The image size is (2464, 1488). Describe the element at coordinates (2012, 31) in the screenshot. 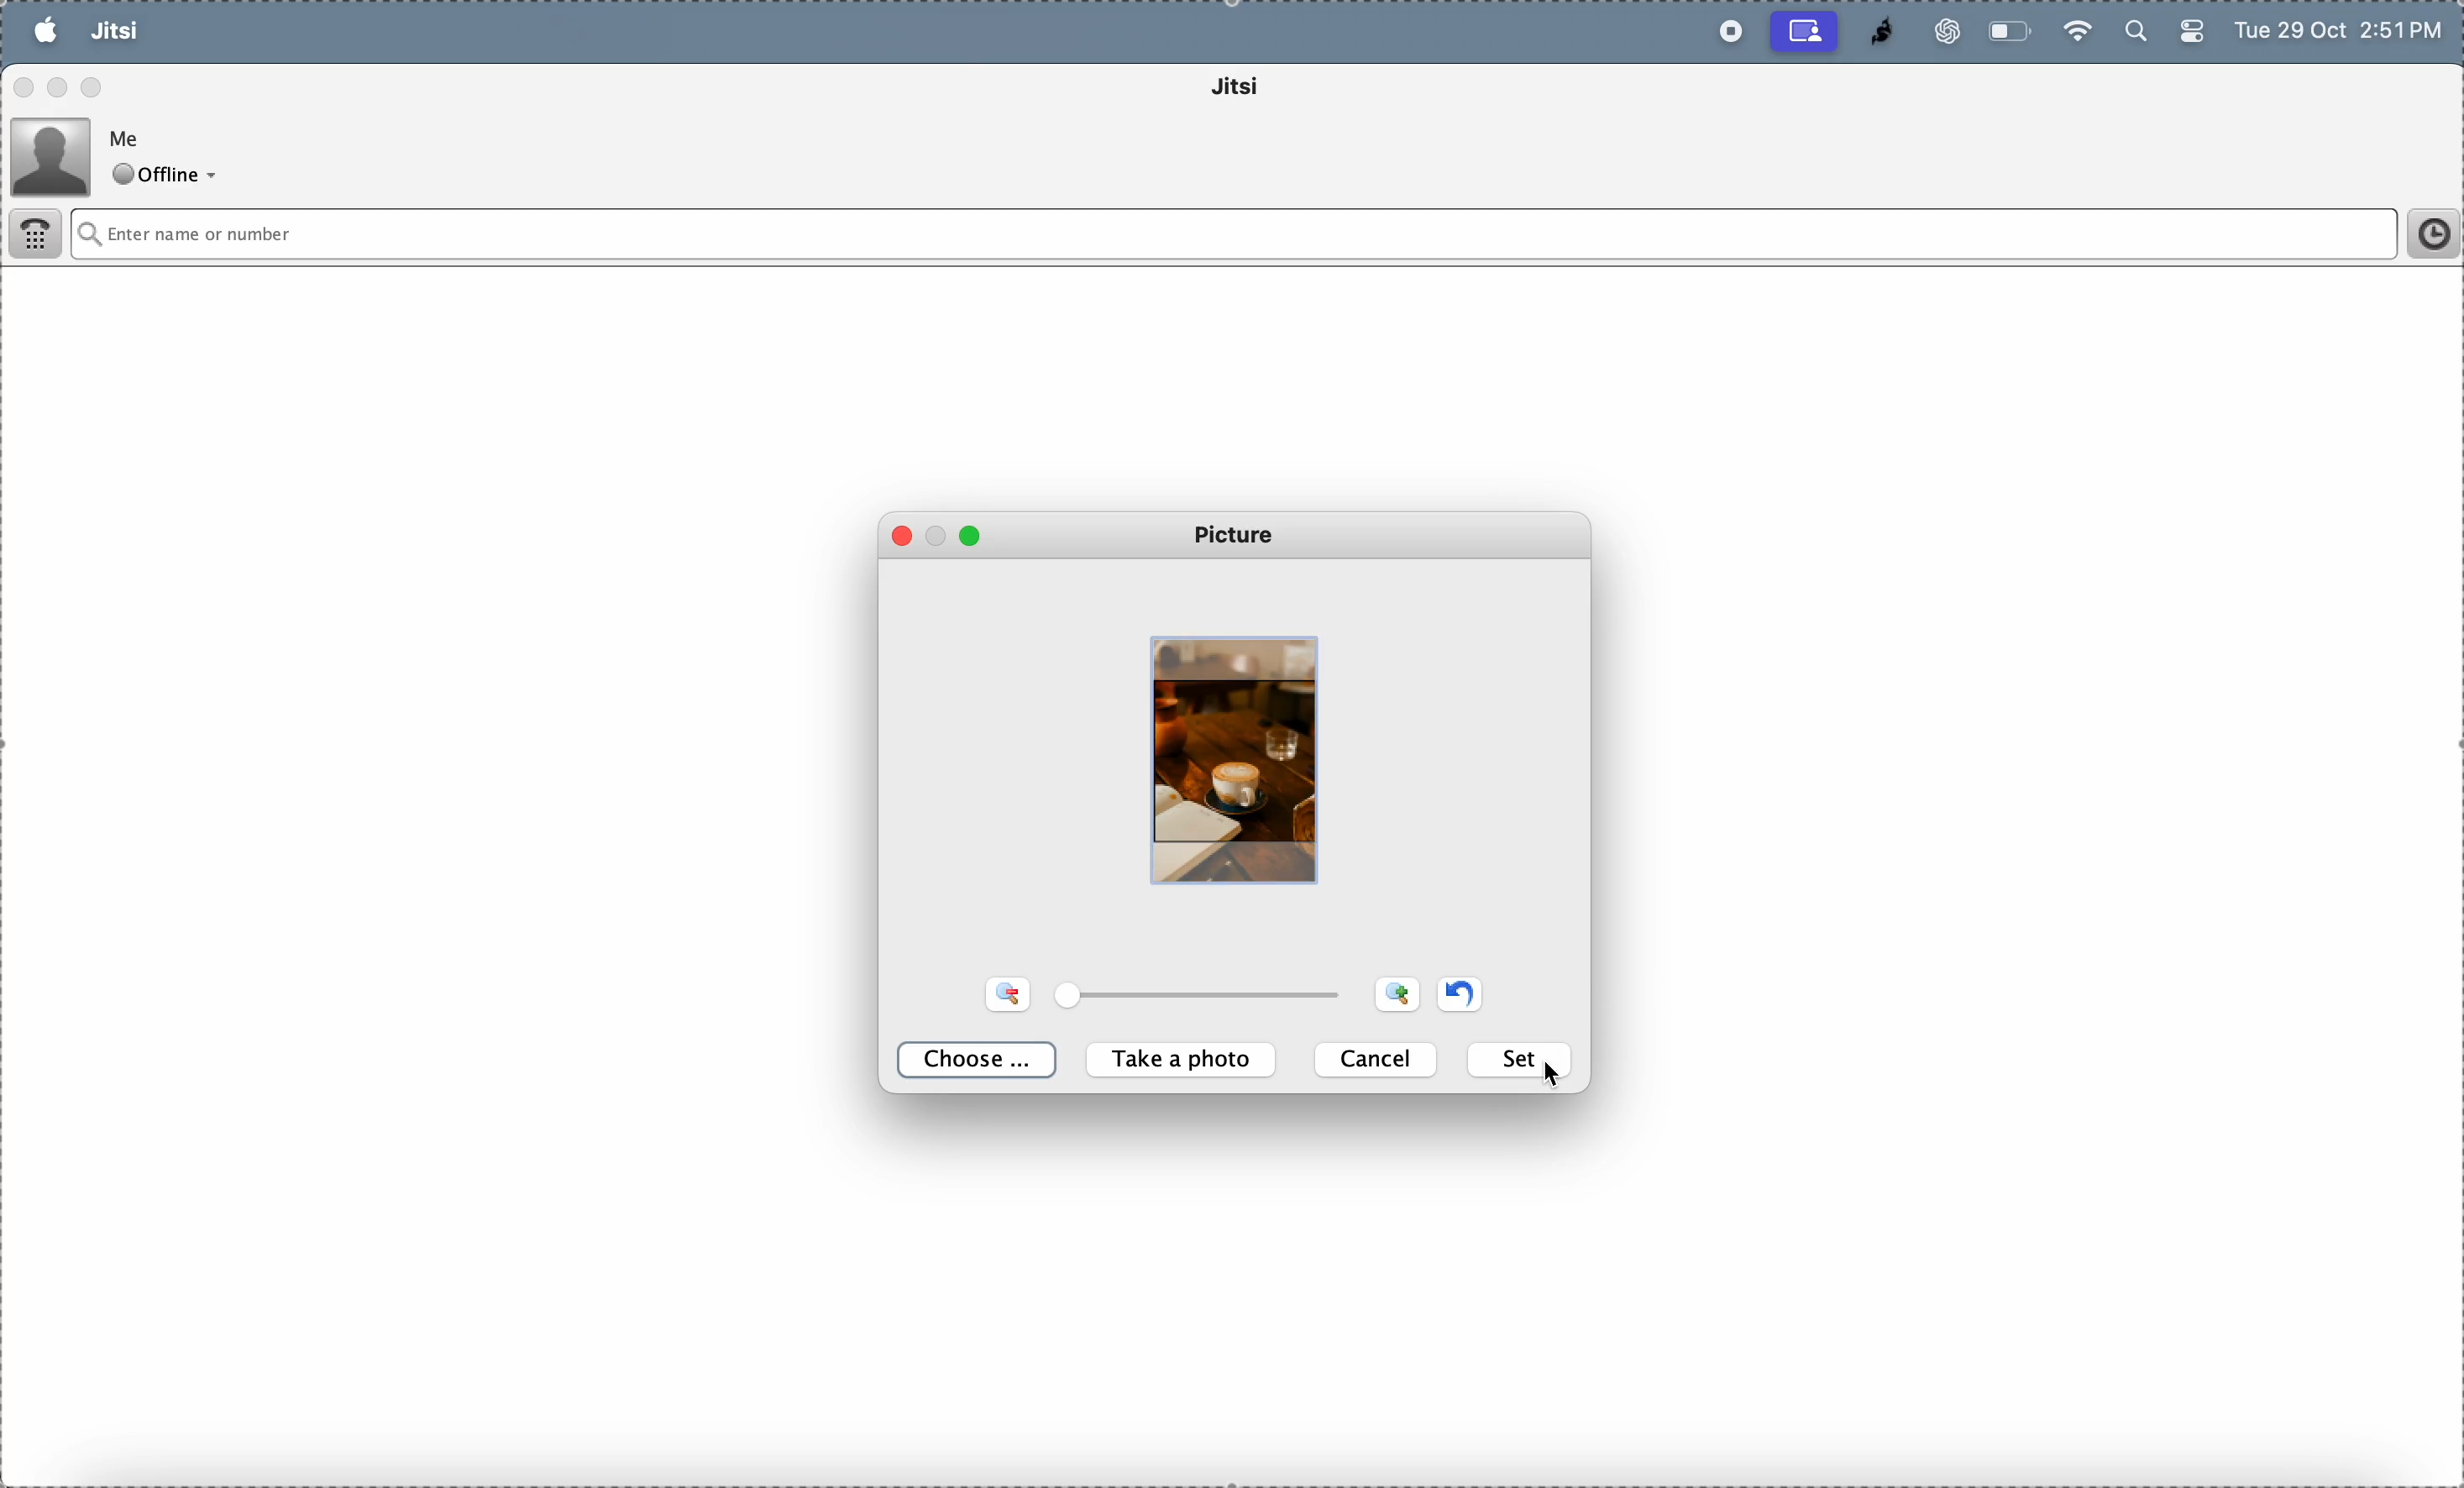

I see `battery` at that location.